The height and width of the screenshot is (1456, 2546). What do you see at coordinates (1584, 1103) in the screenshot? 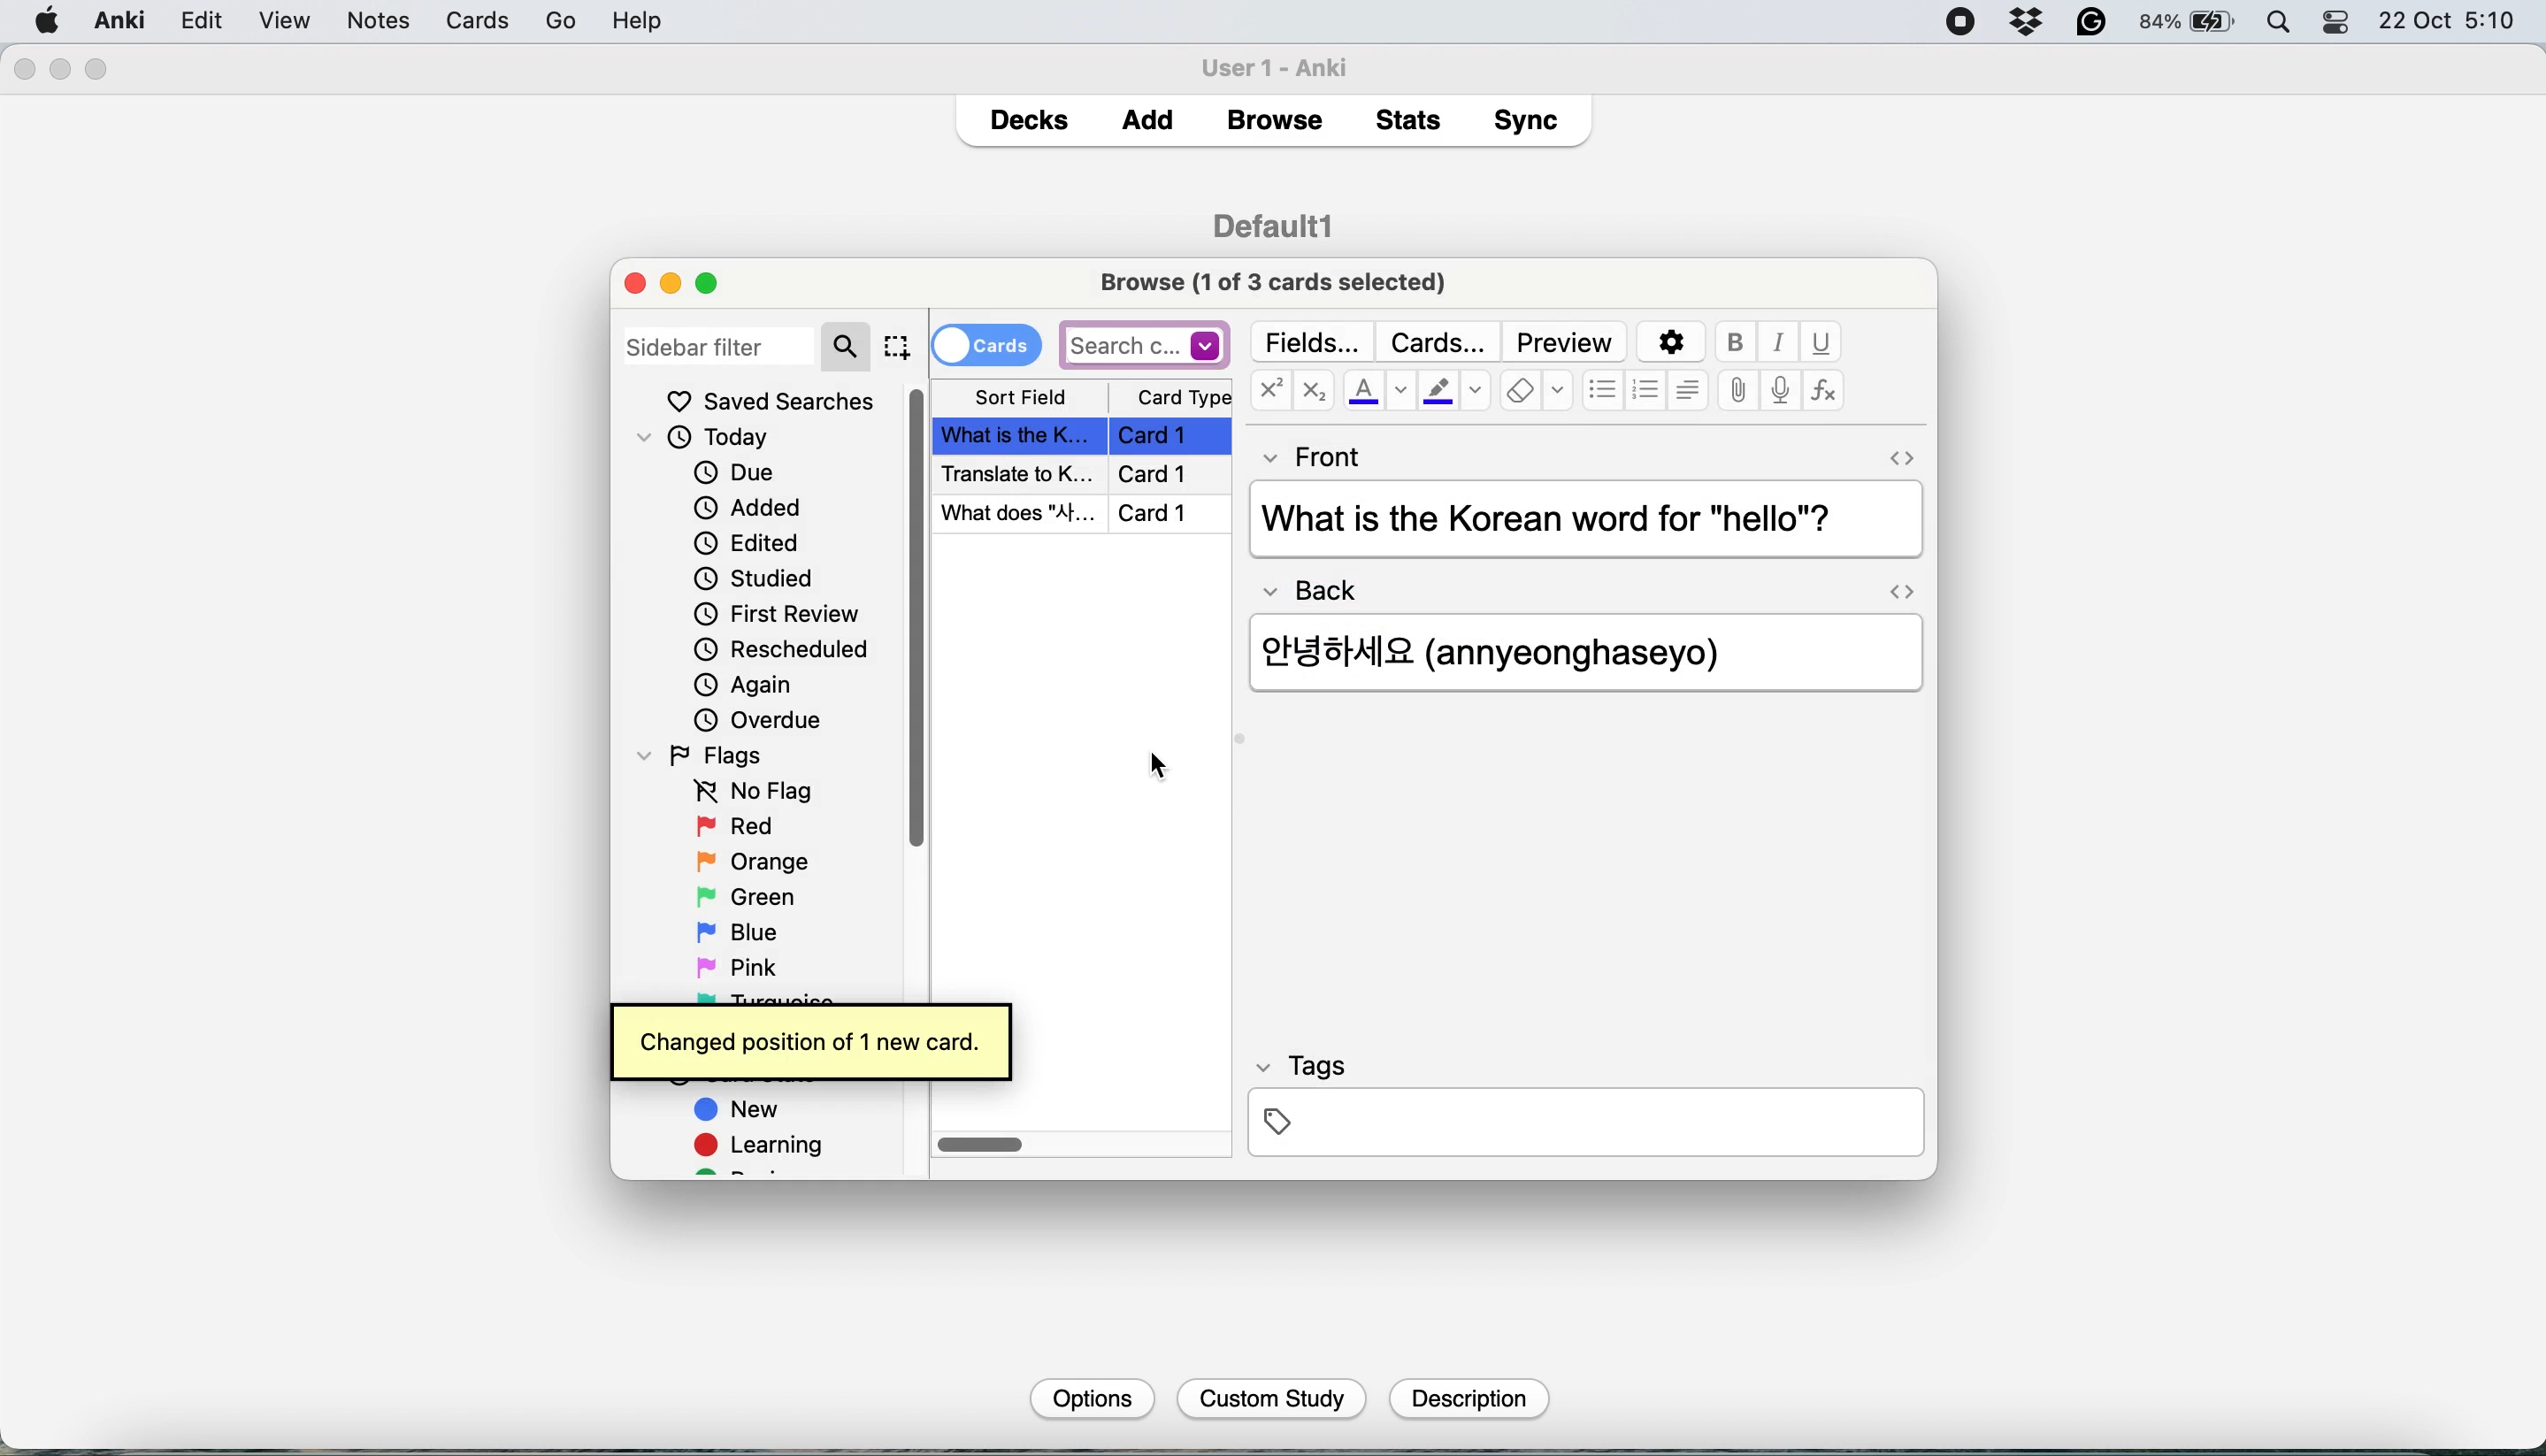
I see `tags` at bounding box center [1584, 1103].